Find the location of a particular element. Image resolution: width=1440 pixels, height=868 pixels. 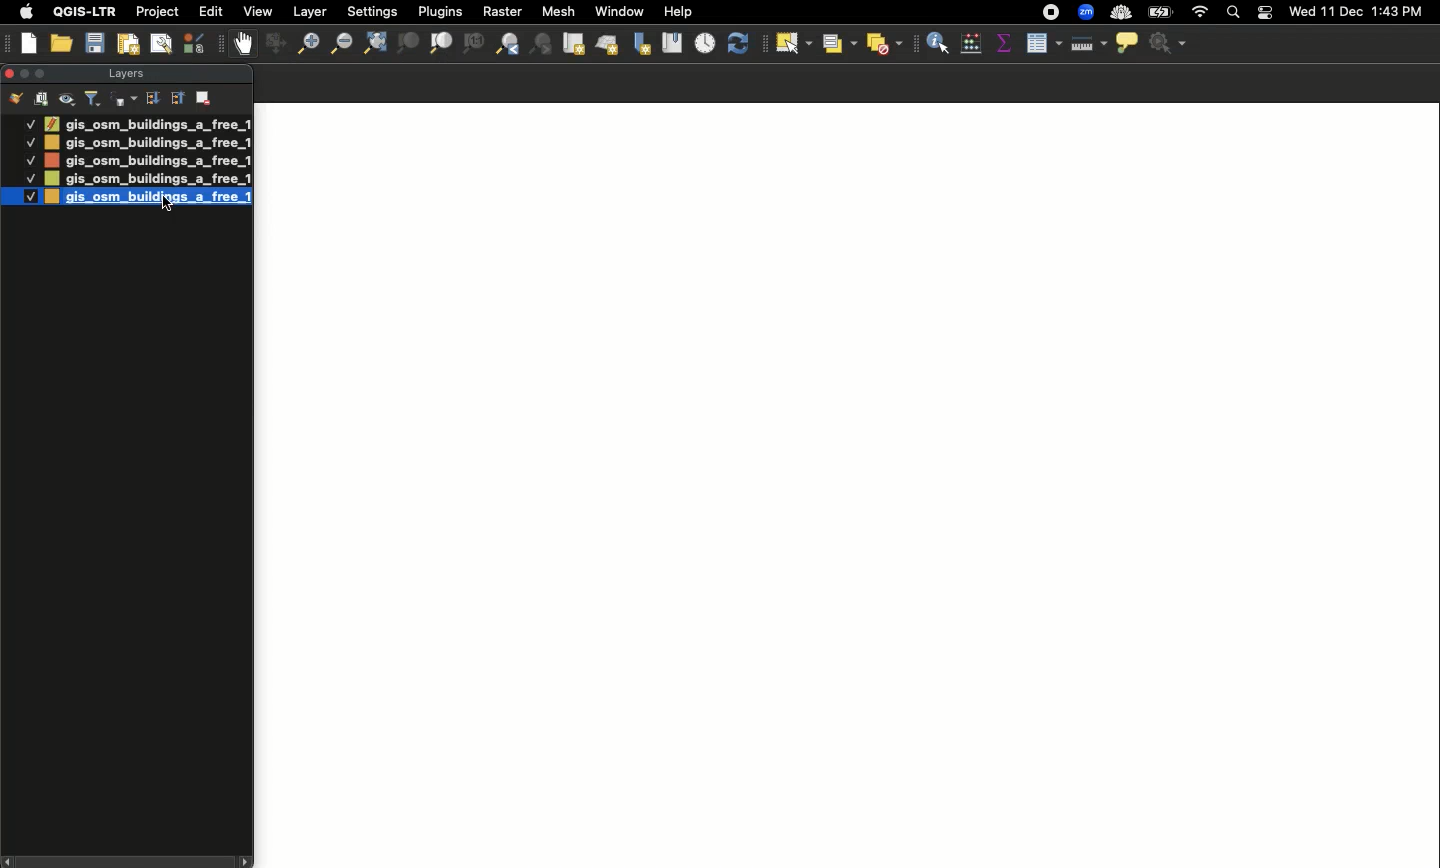

Zoom out  is located at coordinates (339, 43).